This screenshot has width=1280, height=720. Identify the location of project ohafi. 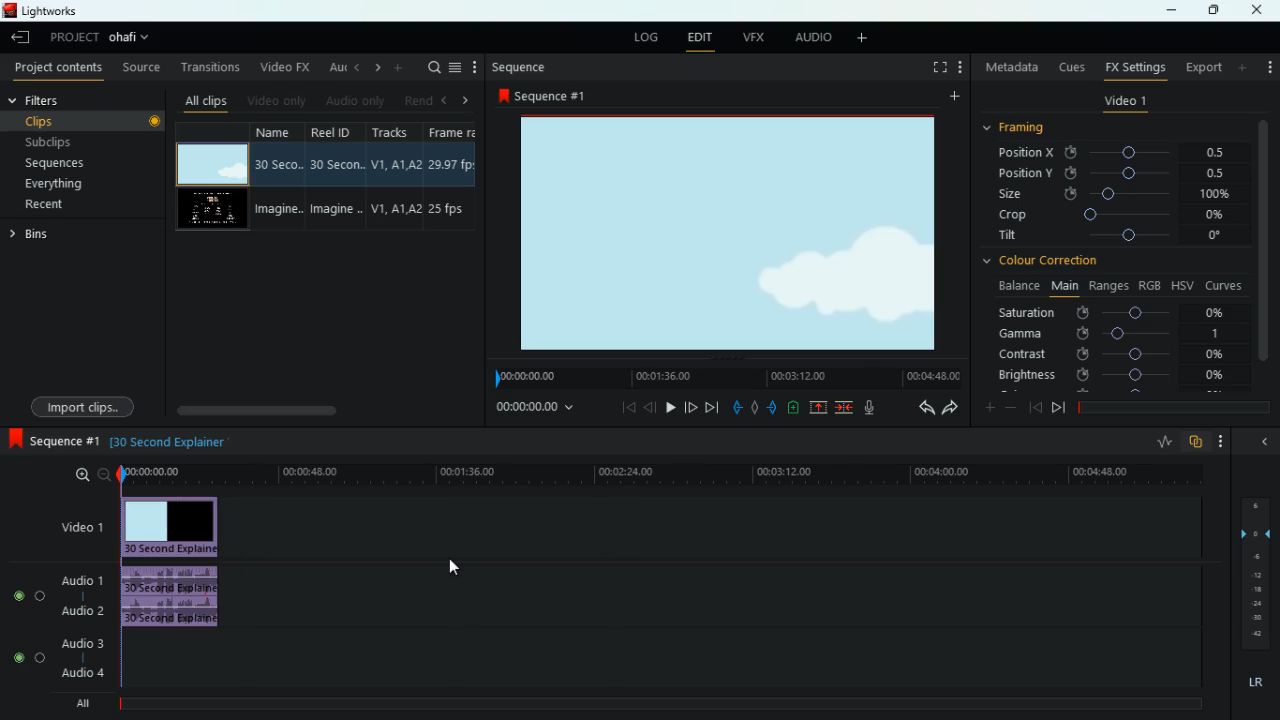
(100, 38).